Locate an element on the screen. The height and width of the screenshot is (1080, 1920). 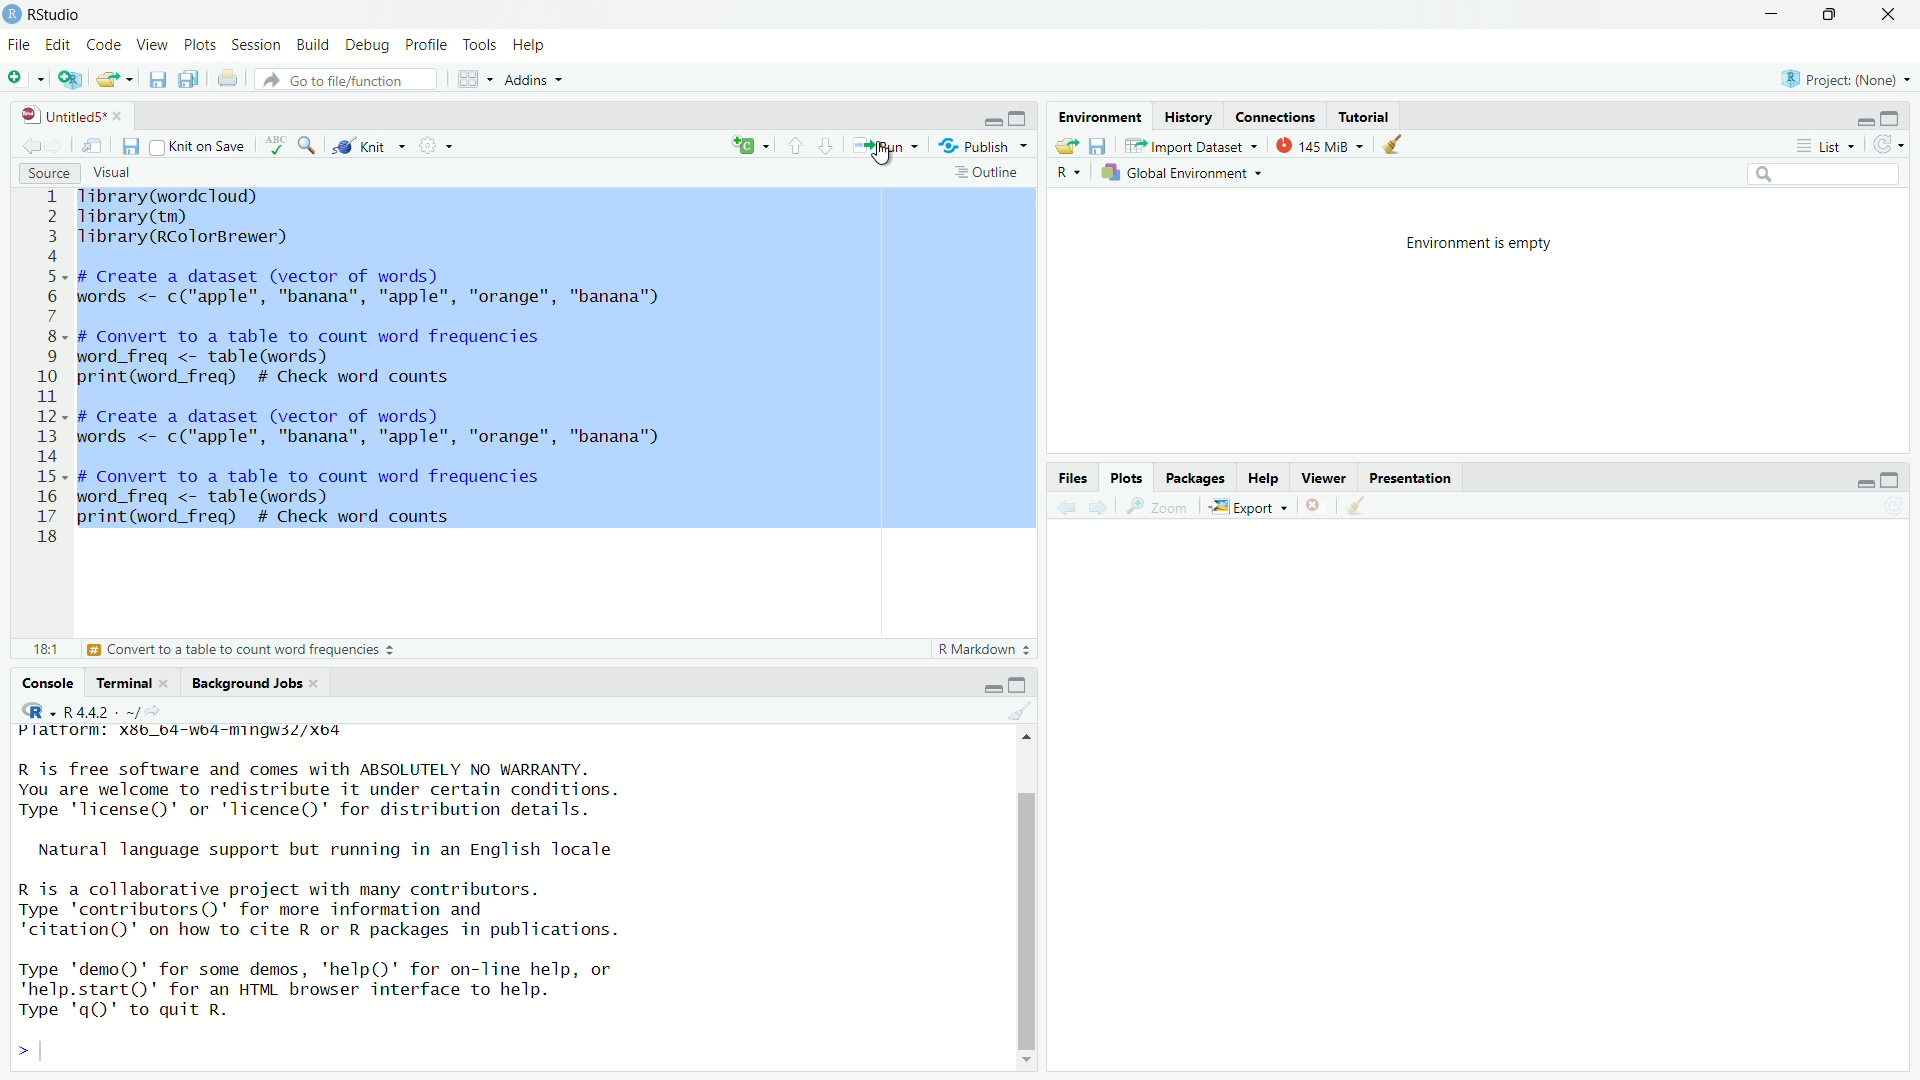
Save all open documents is located at coordinates (190, 80).